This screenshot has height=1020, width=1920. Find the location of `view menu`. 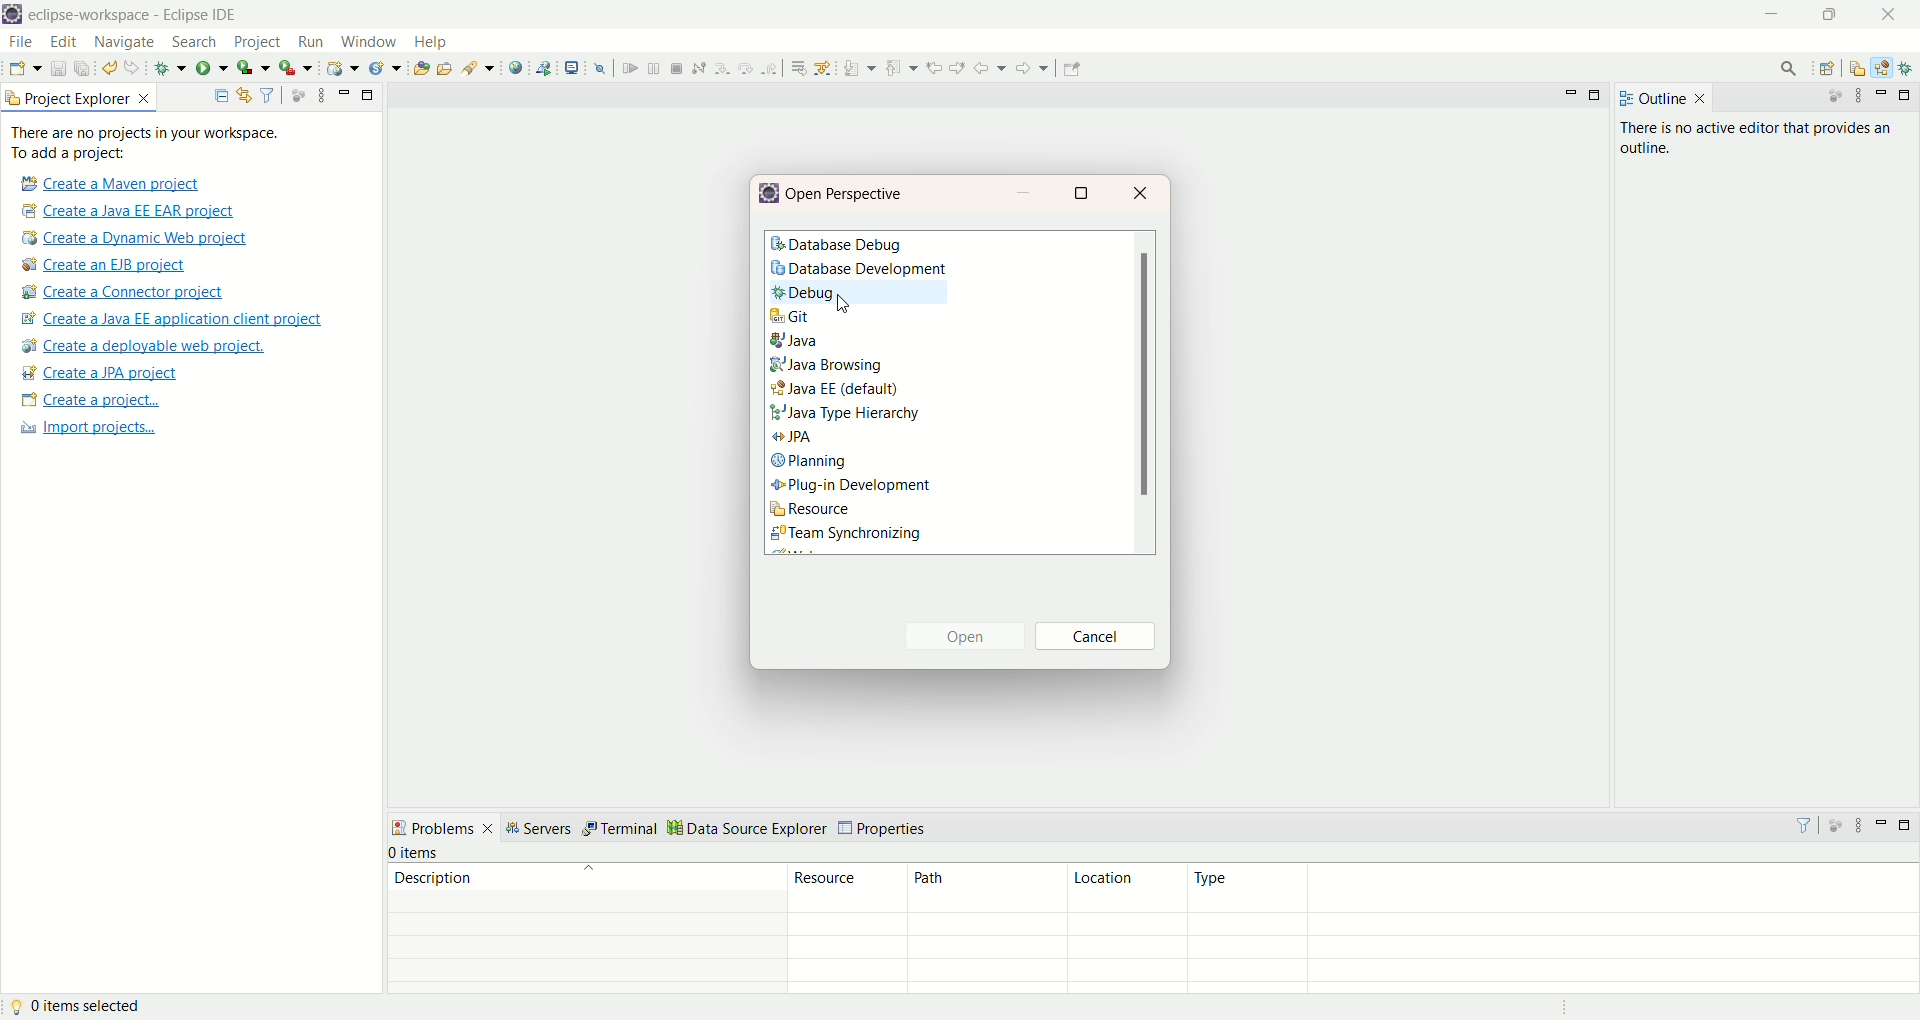

view menu is located at coordinates (320, 96).